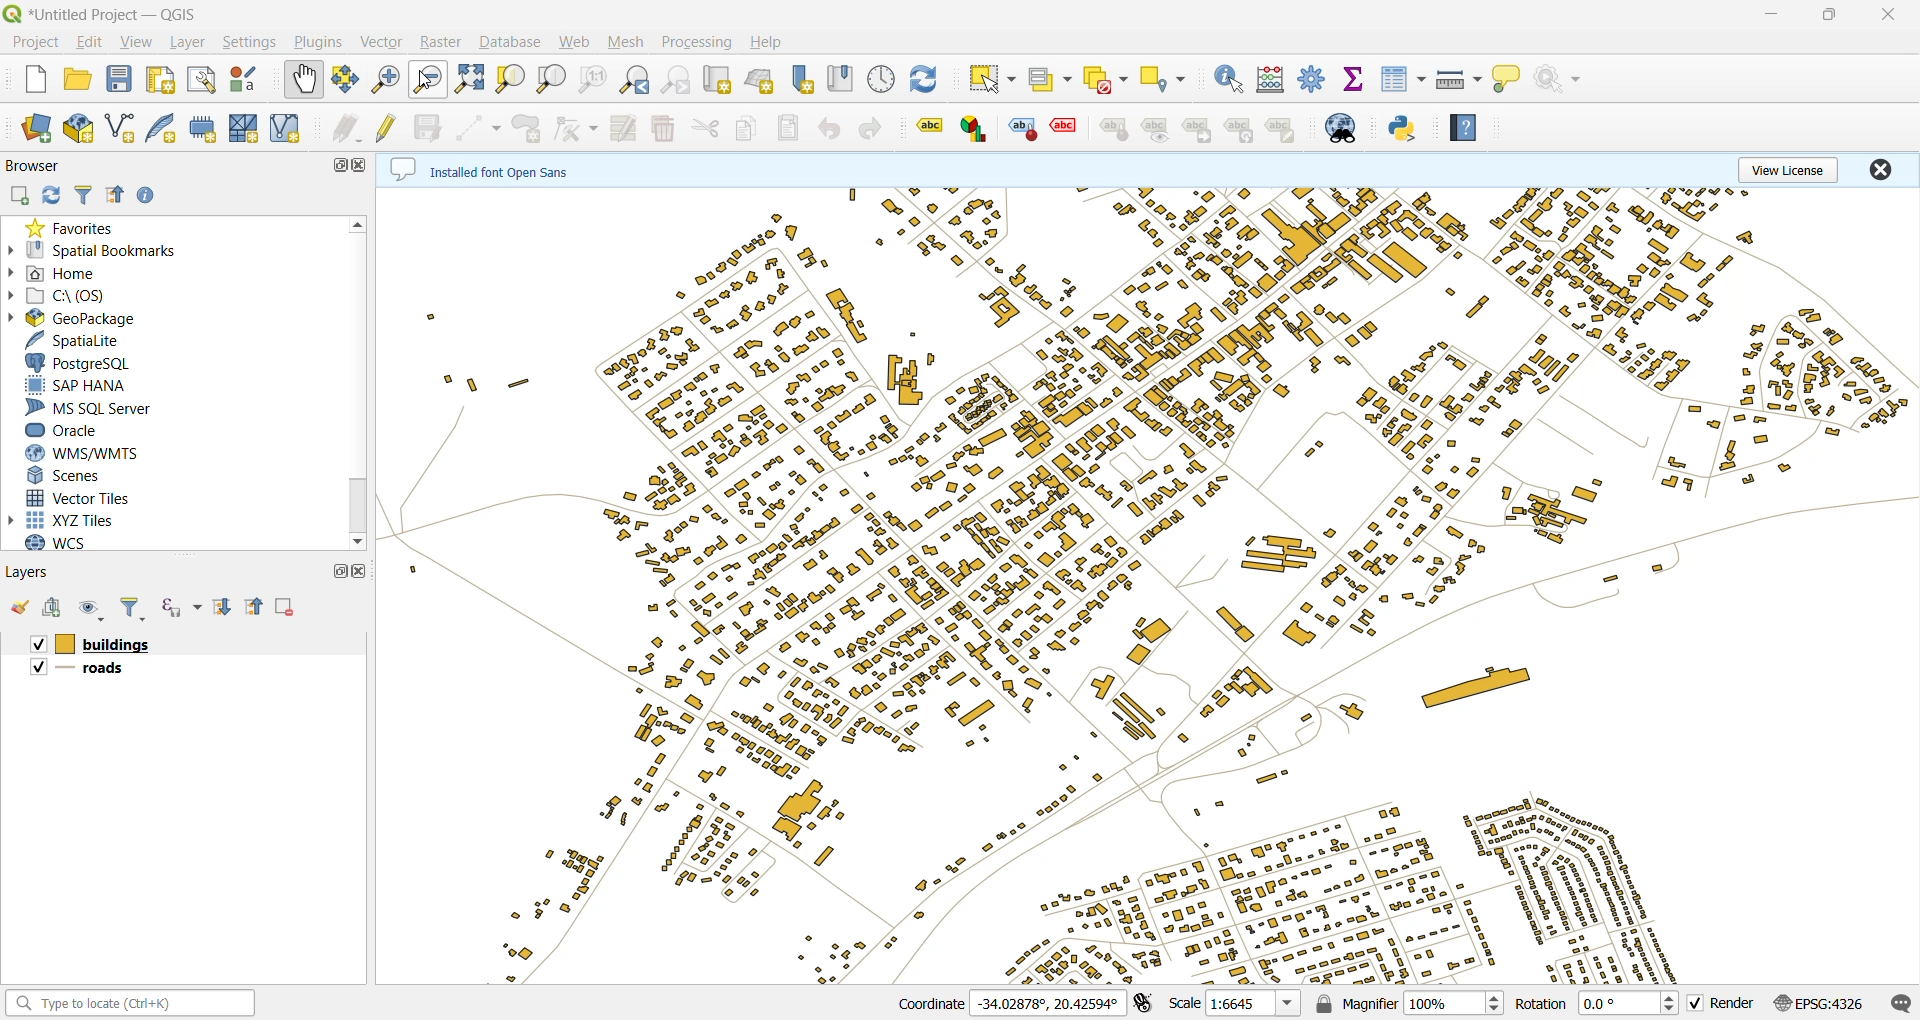 This screenshot has width=1920, height=1020. What do you see at coordinates (1594, 1005) in the screenshot?
I see `rotation` at bounding box center [1594, 1005].